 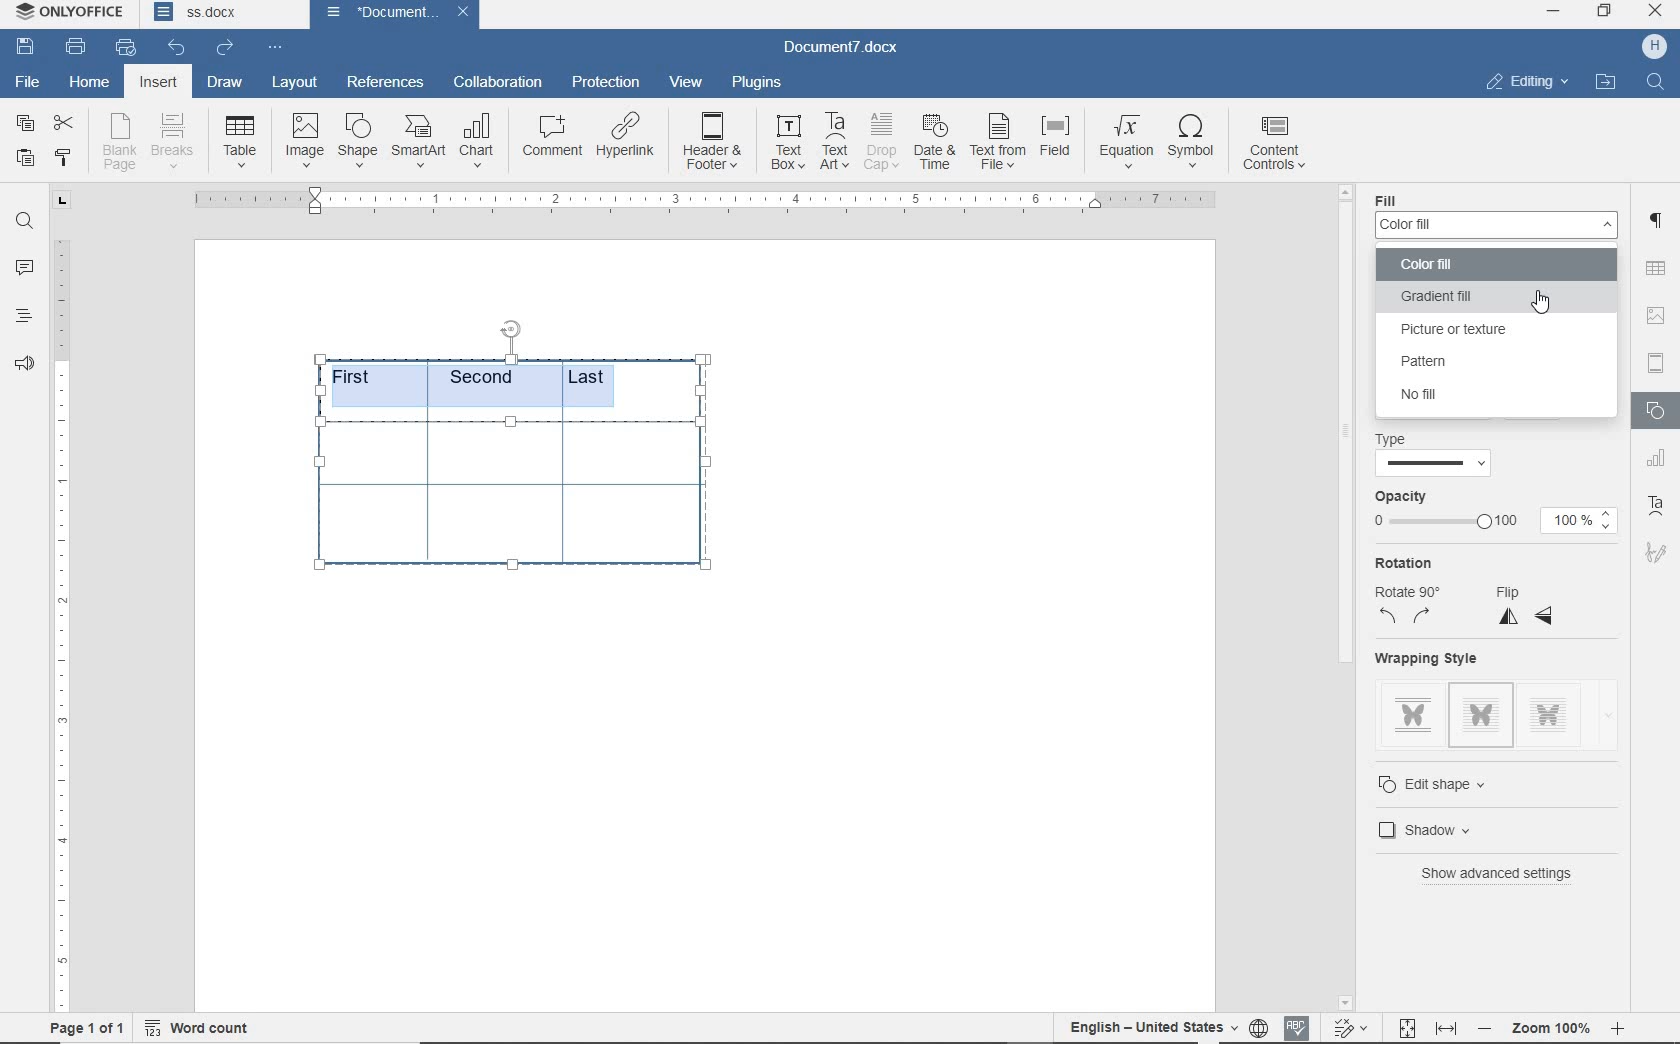 What do you see at coordinates (223, 82) in the screenshot?
I see `draw` at bounding box center [223, 82].